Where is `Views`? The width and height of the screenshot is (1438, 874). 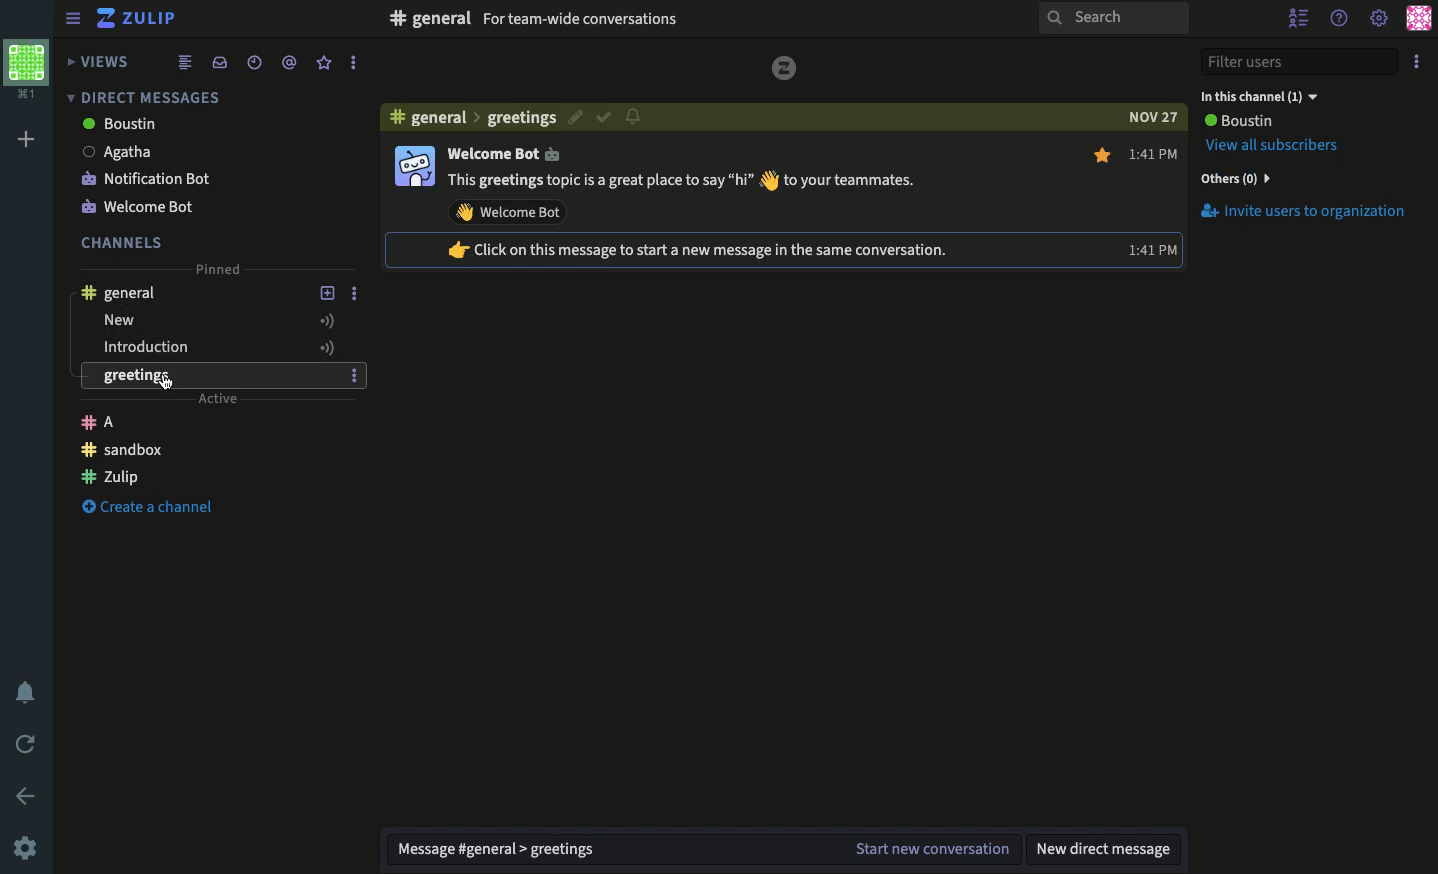 Views is located at coordinates (101, 61).